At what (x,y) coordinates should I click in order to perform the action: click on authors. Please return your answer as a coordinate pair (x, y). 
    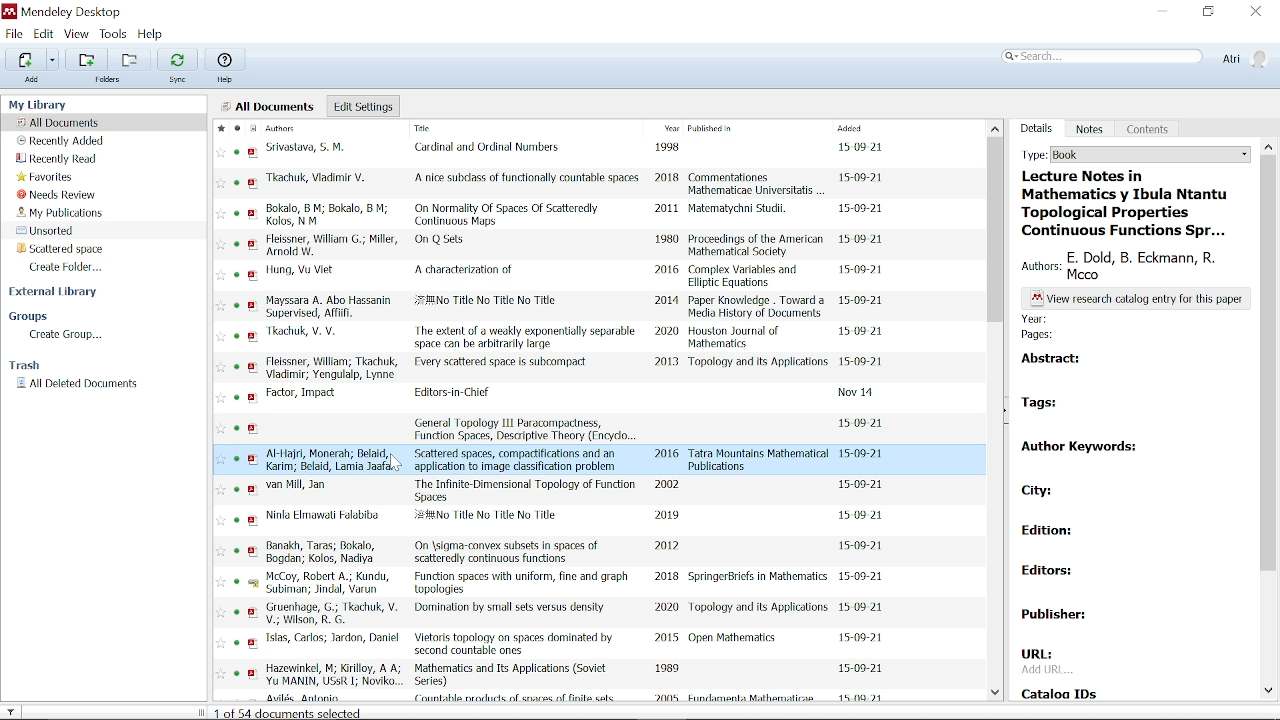
    Looking at the image, I should click on (330, 368).